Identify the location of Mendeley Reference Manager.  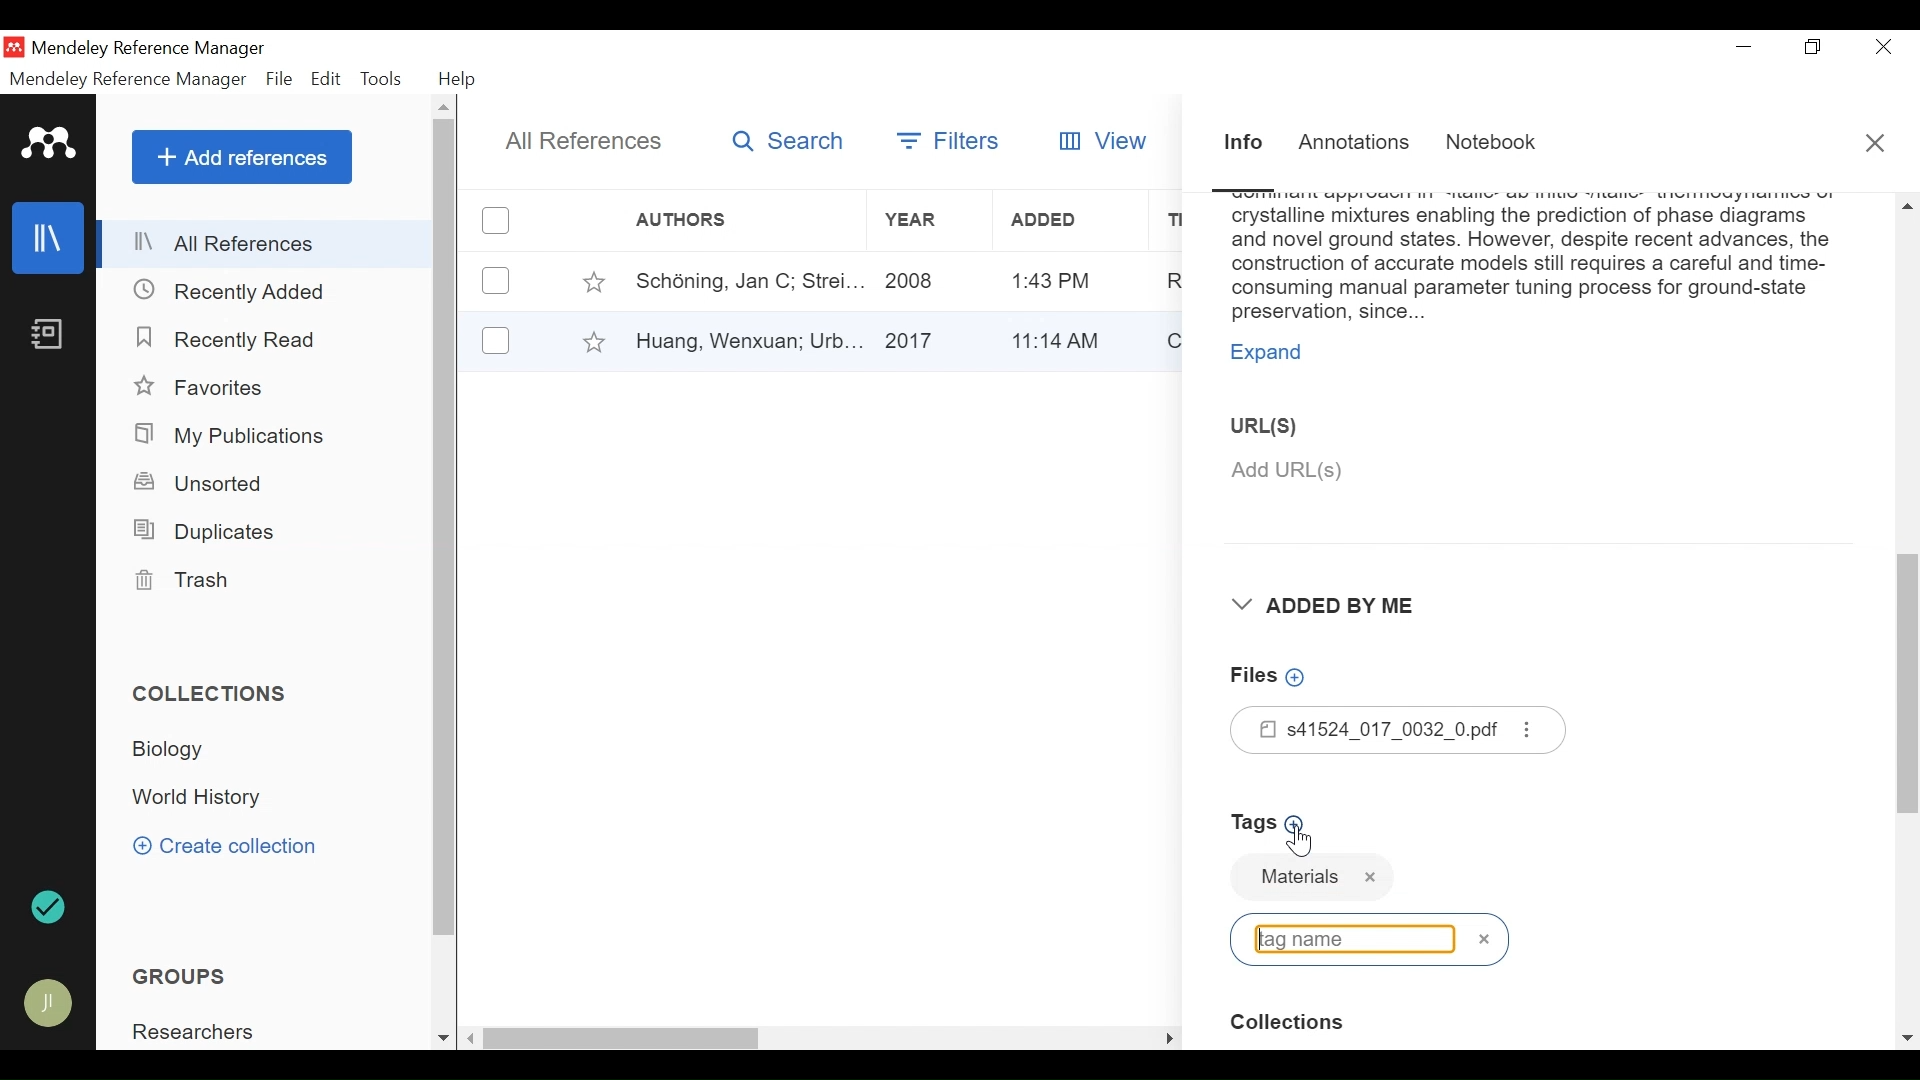
(153, 48).